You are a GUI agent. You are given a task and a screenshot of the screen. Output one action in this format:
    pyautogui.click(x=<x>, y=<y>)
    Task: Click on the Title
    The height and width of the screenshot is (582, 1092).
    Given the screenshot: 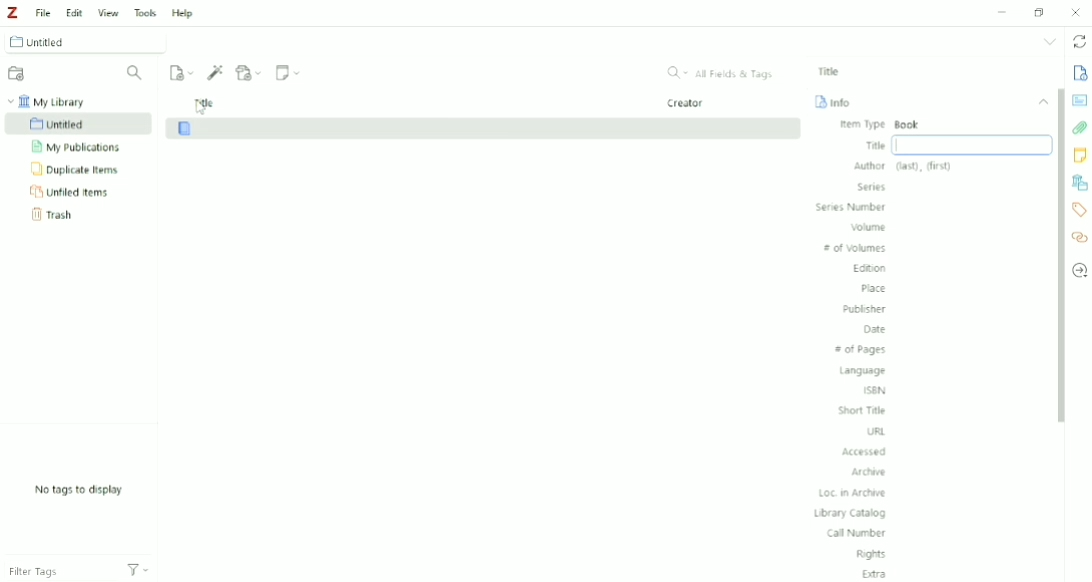 What is the action you would take?
    pyautogui.click(x=205, y=104)
    